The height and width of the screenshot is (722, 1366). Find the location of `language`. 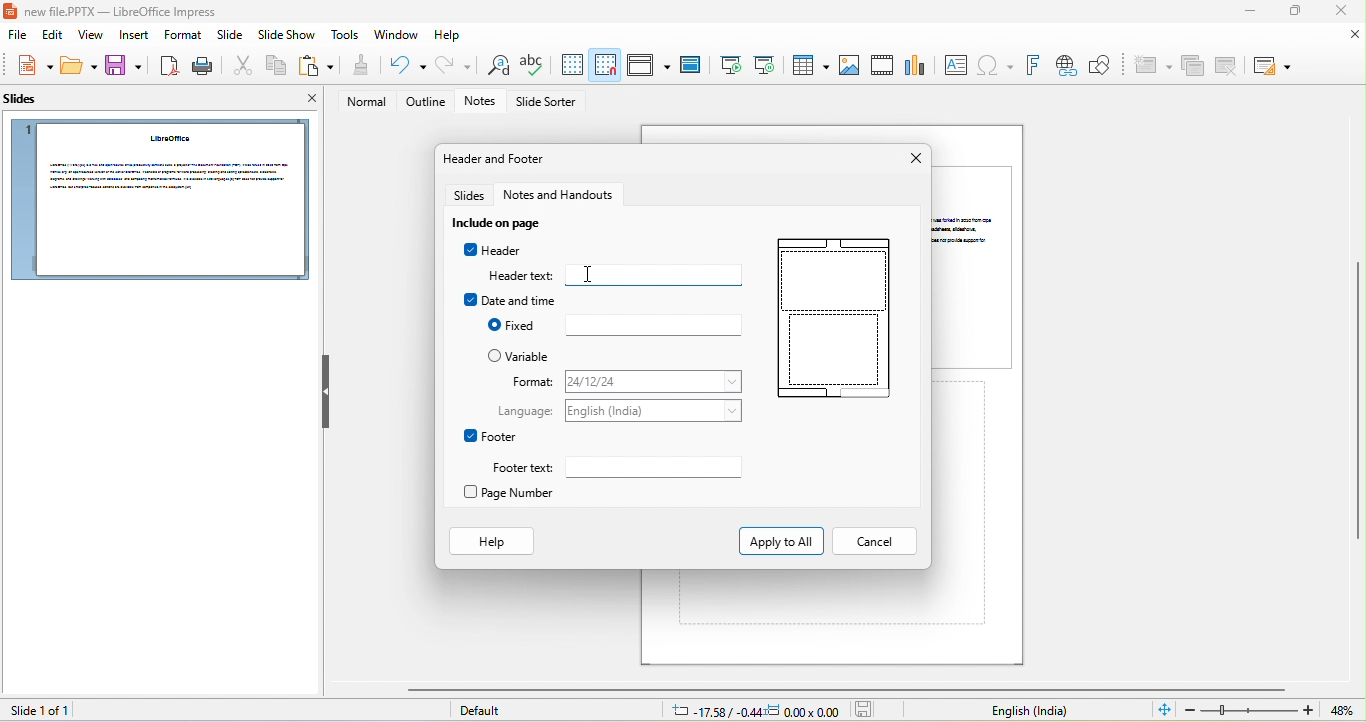

language is located at coordinates (656, 411).